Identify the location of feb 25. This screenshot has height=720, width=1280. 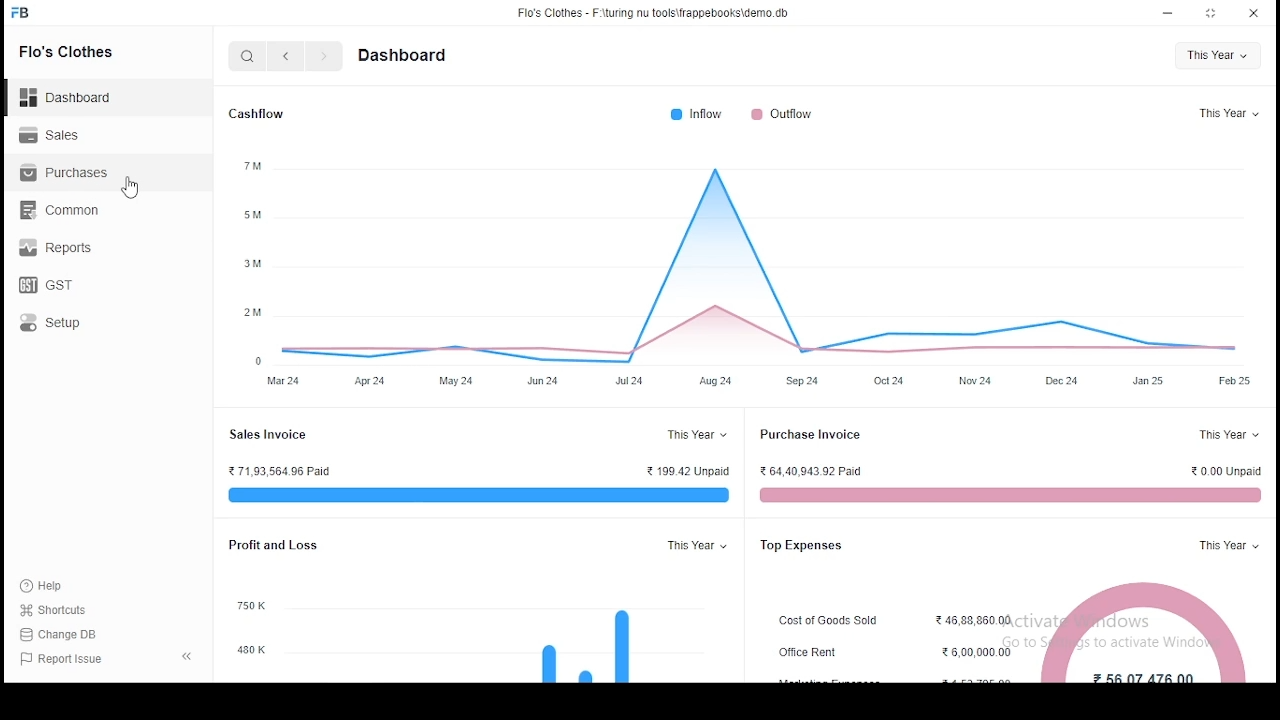
(1232, 380).